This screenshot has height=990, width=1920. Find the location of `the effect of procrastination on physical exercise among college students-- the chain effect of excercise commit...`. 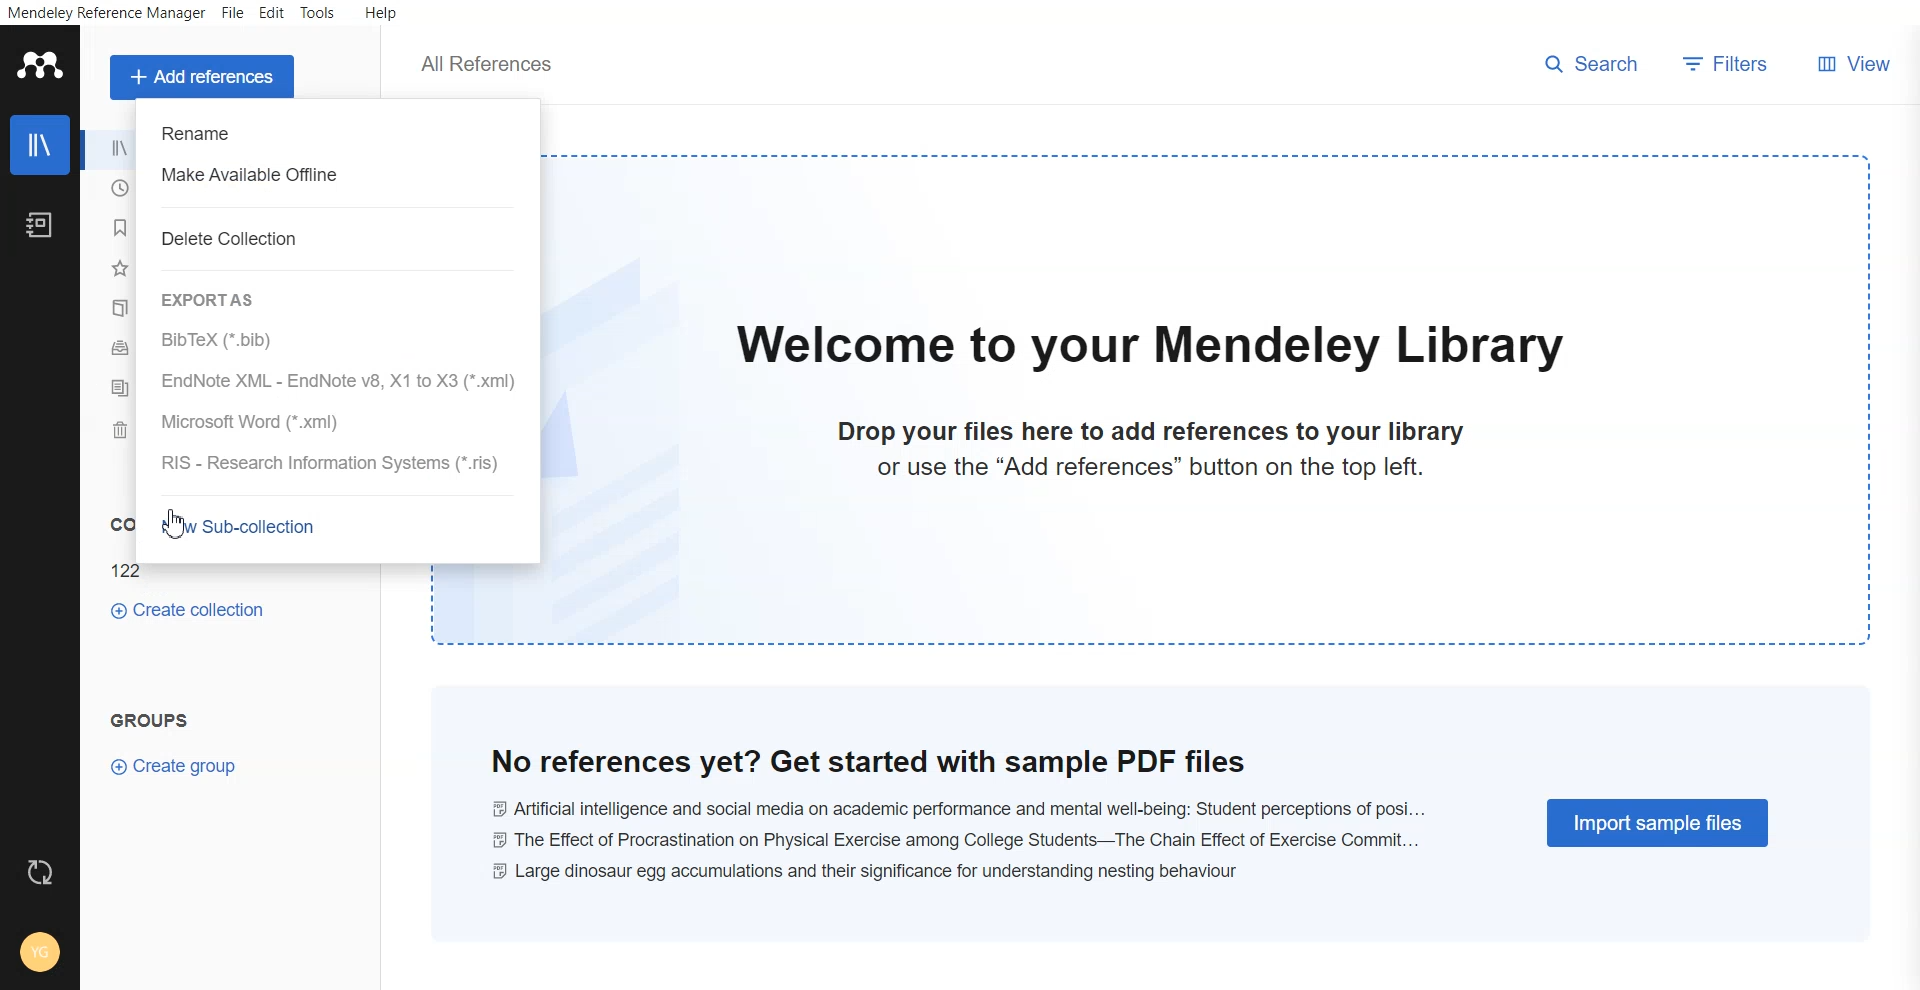

the effect of procrastination on physical exercise among college students-- the chain effect of excercise commit... is located at coordinates (960, 837).